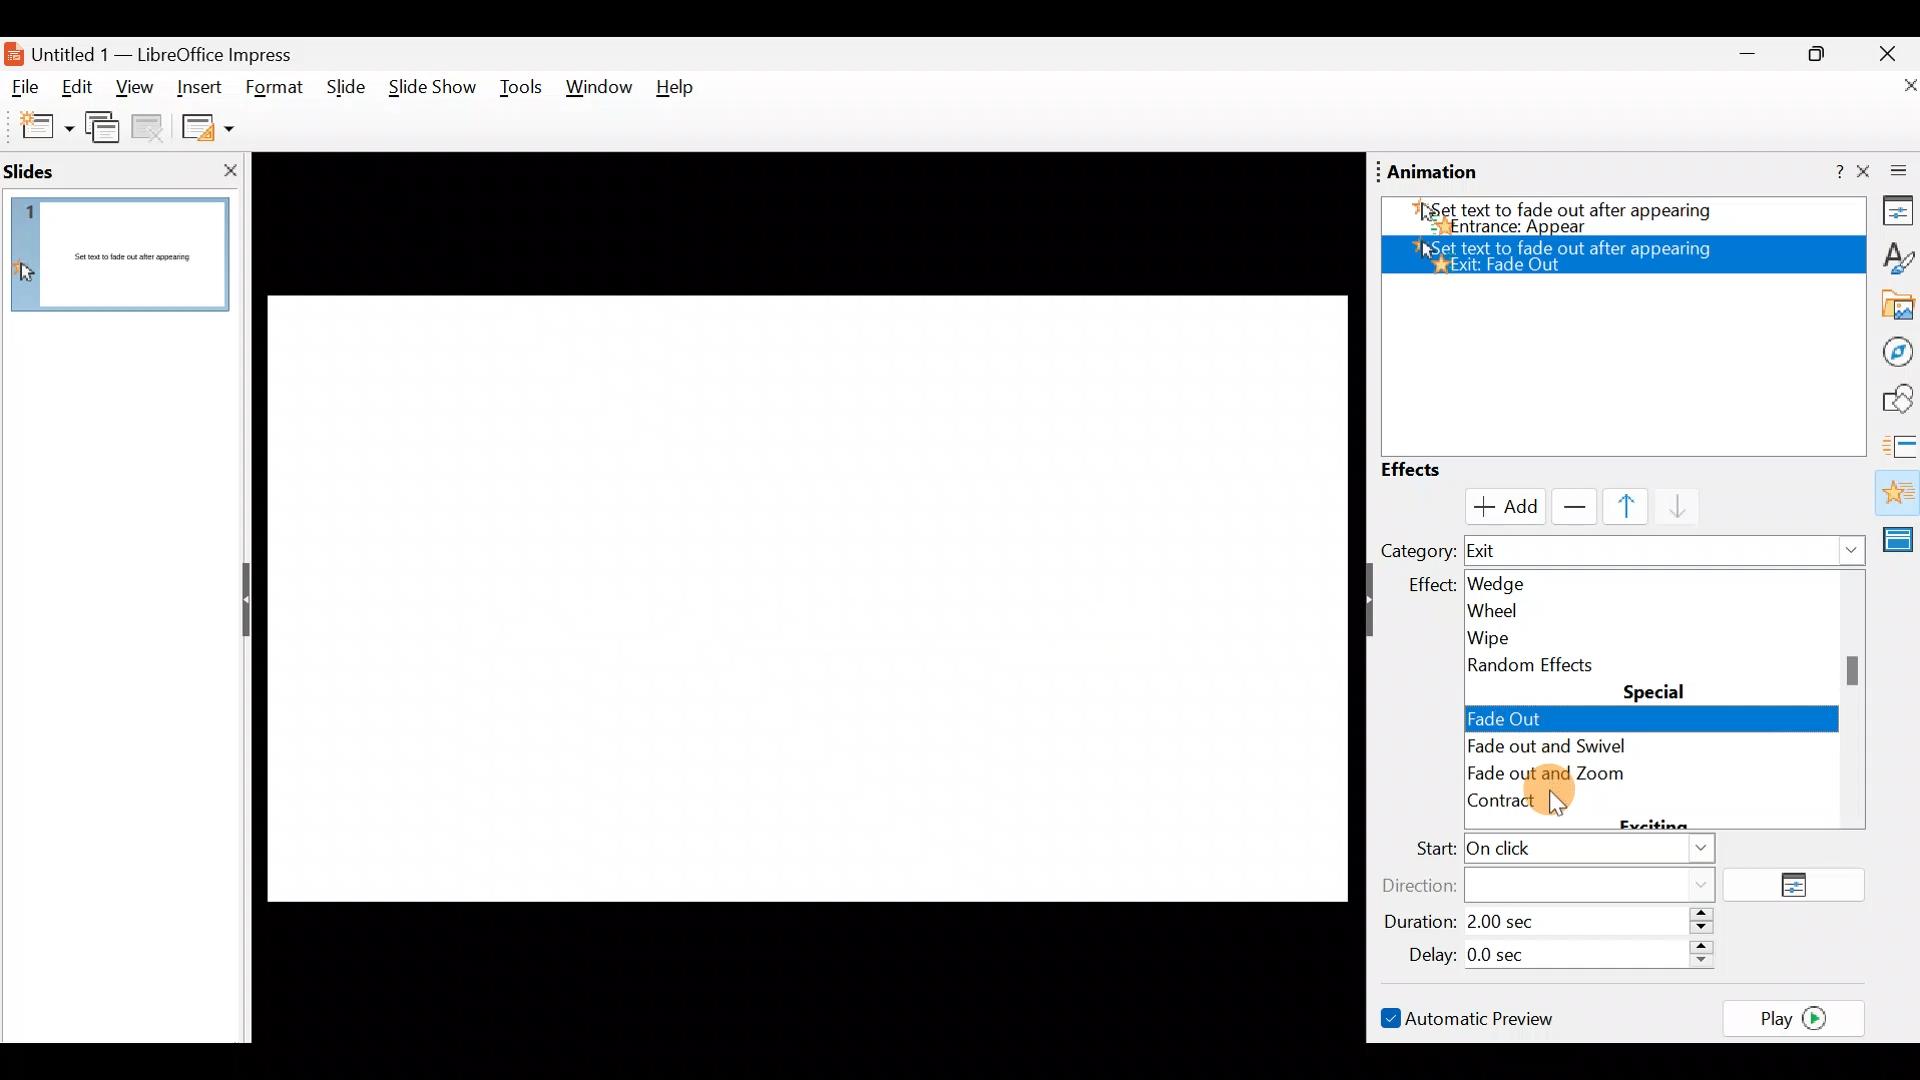  I want to click on Fade out effect added, so click(1631, 252).